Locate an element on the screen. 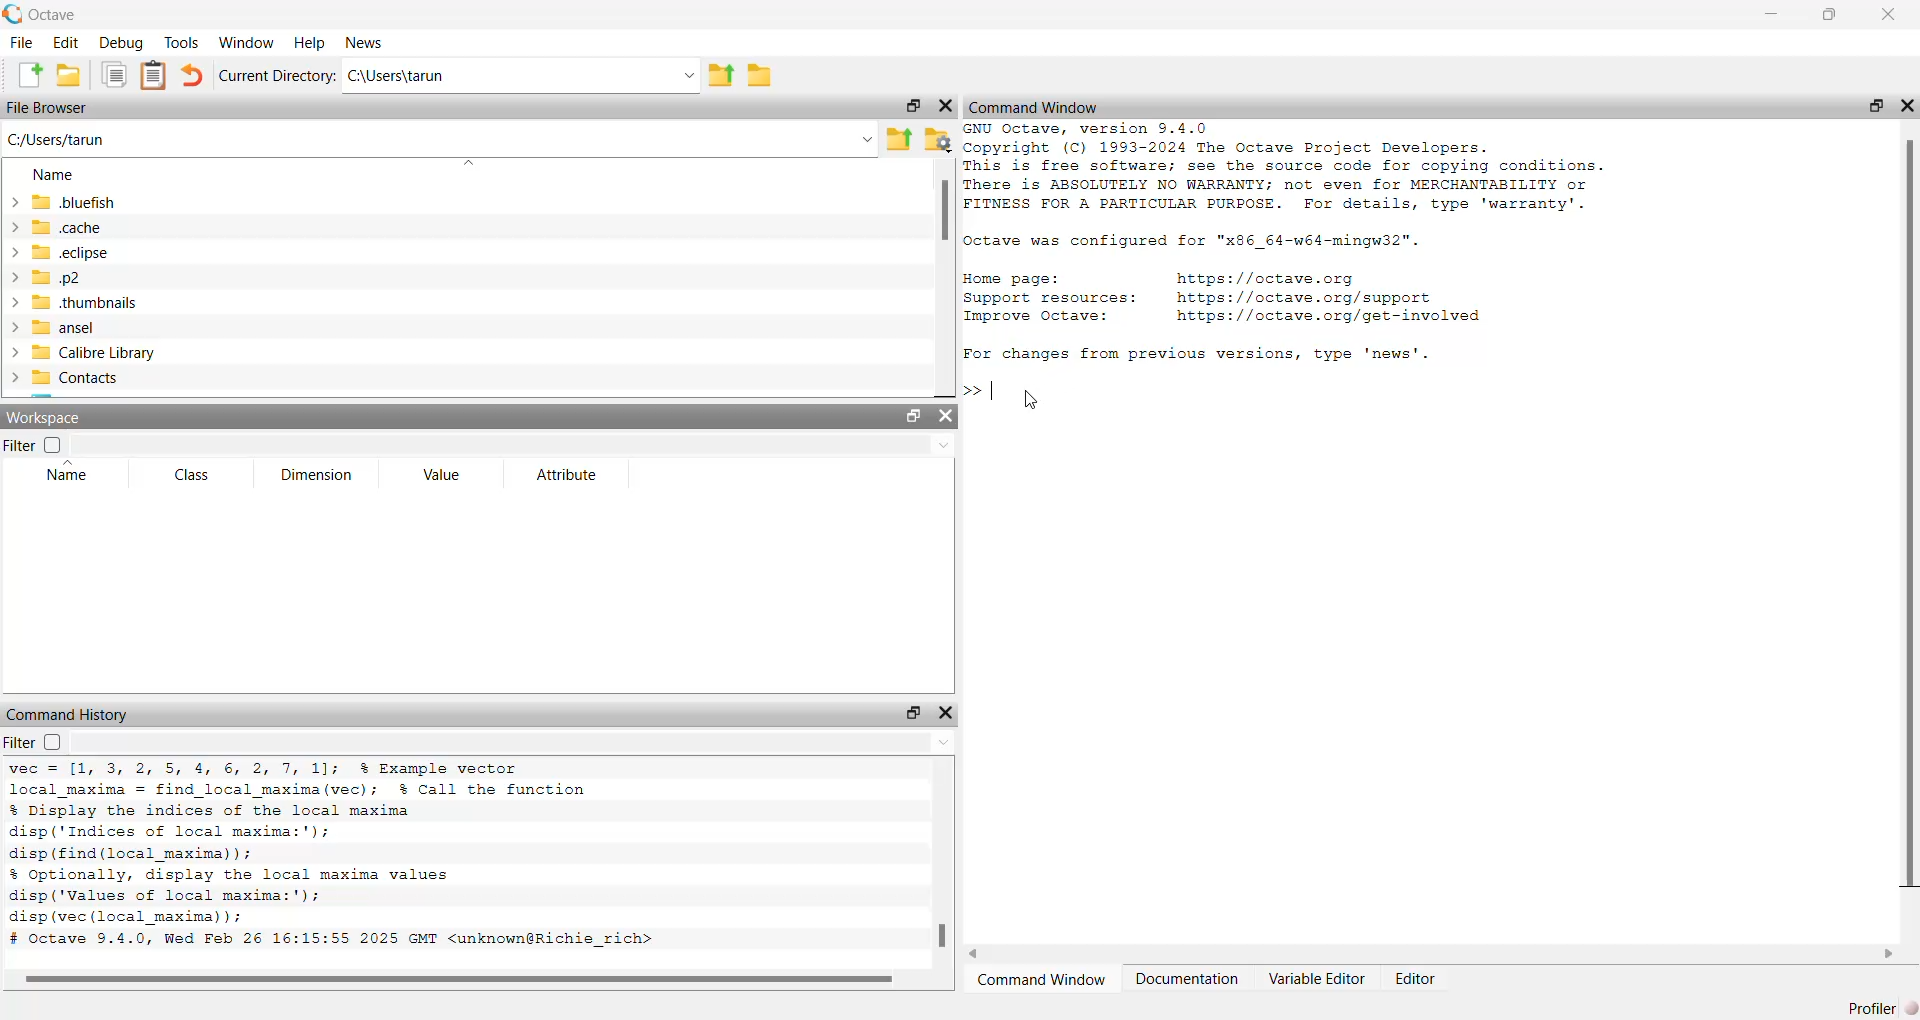 The image size is (1920, 1020). Open an existing file in editor is located at coordinates (70, 74).